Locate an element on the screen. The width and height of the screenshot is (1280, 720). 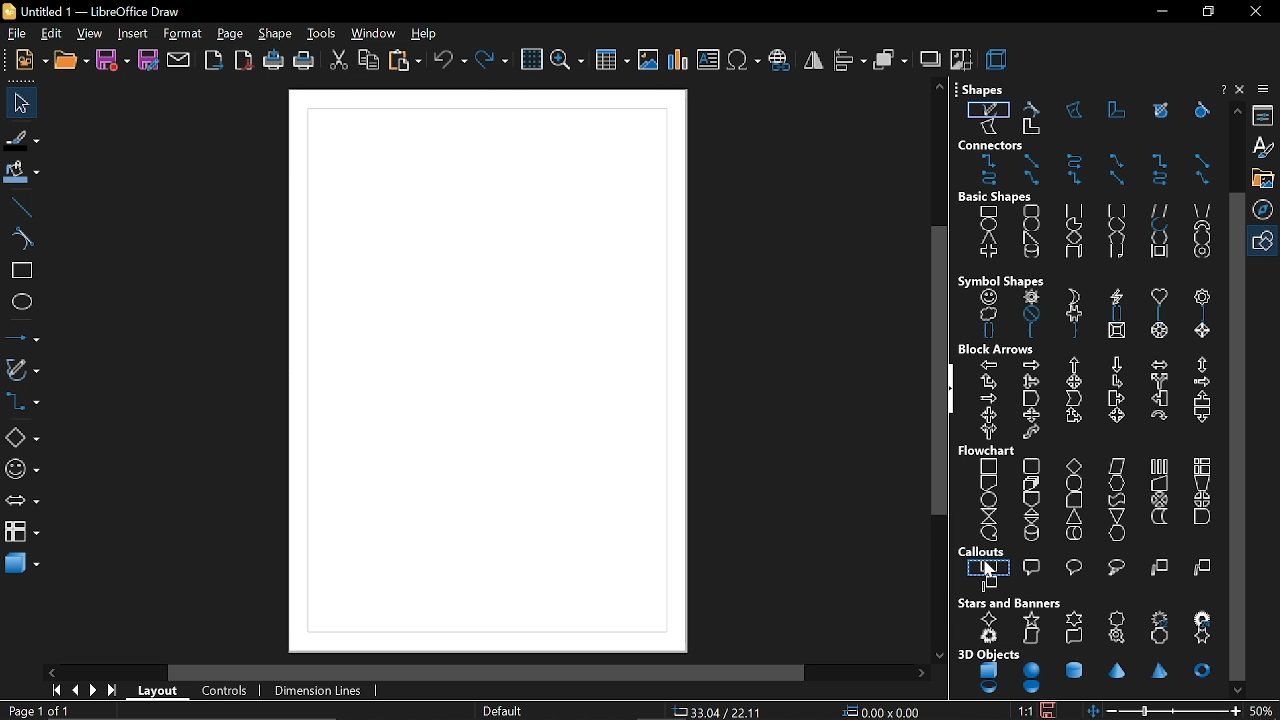
crop is located at coordinates (960, 60).